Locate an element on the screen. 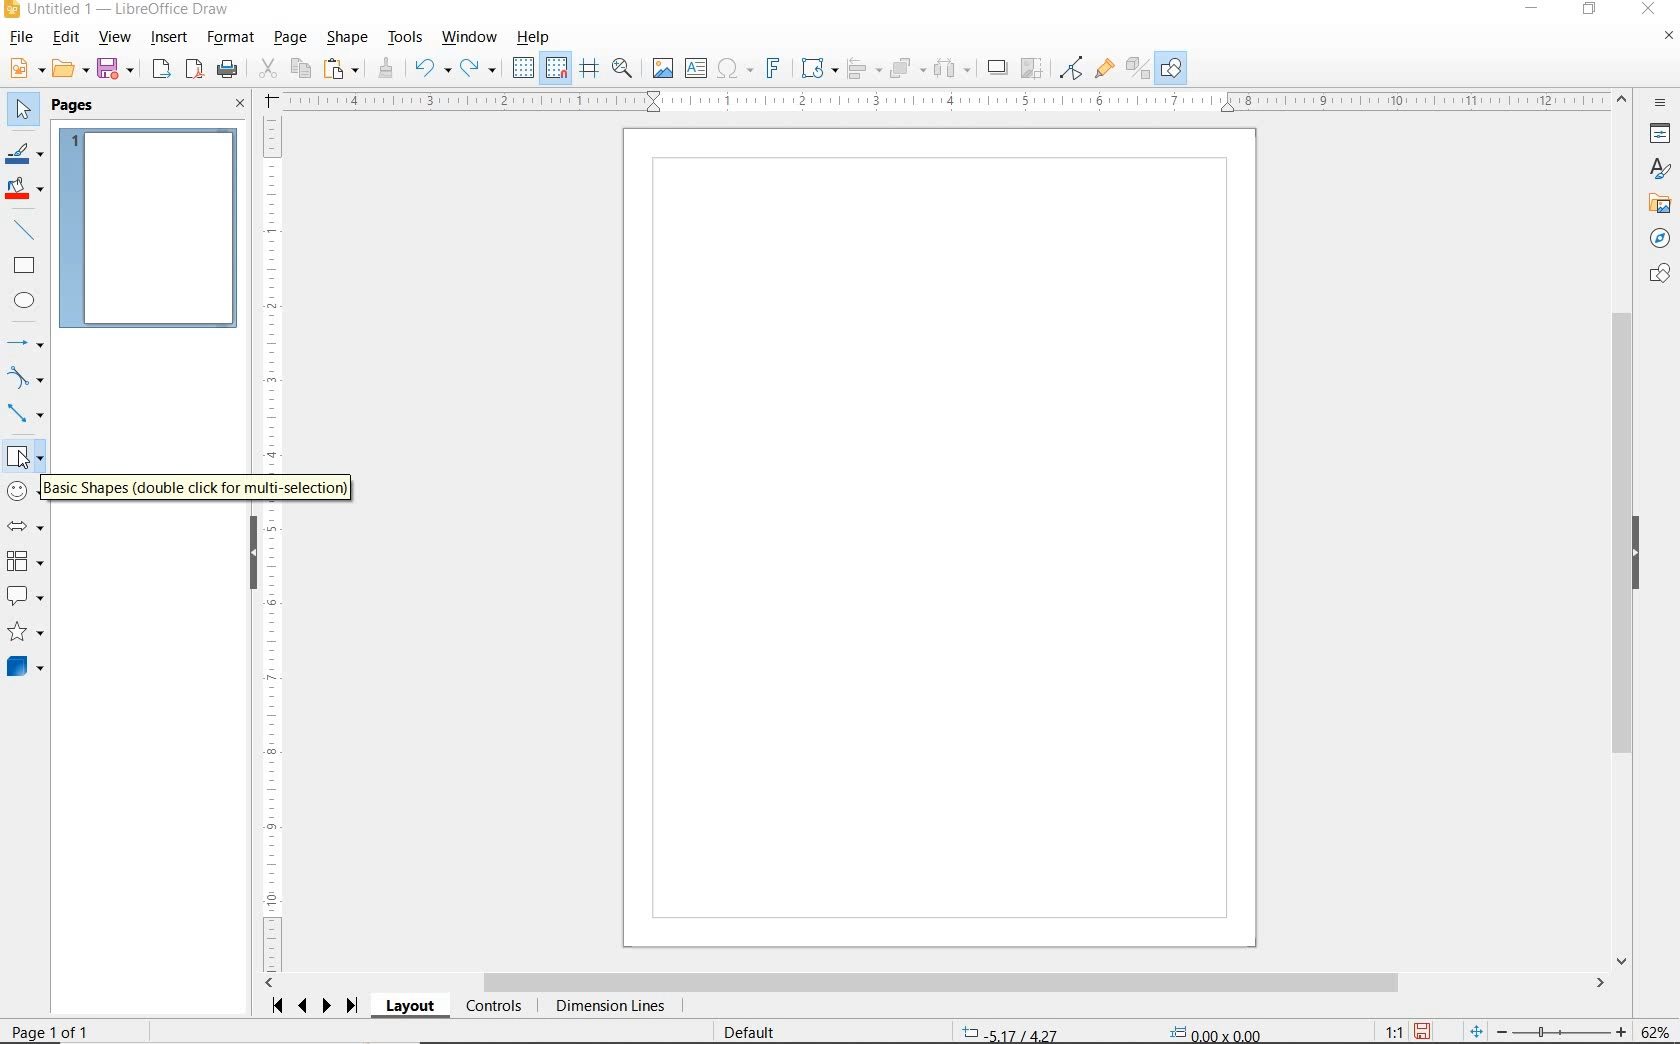 The height and width of the screenshot is (1044, 1680). RULER is located at coordinates (946, 101).